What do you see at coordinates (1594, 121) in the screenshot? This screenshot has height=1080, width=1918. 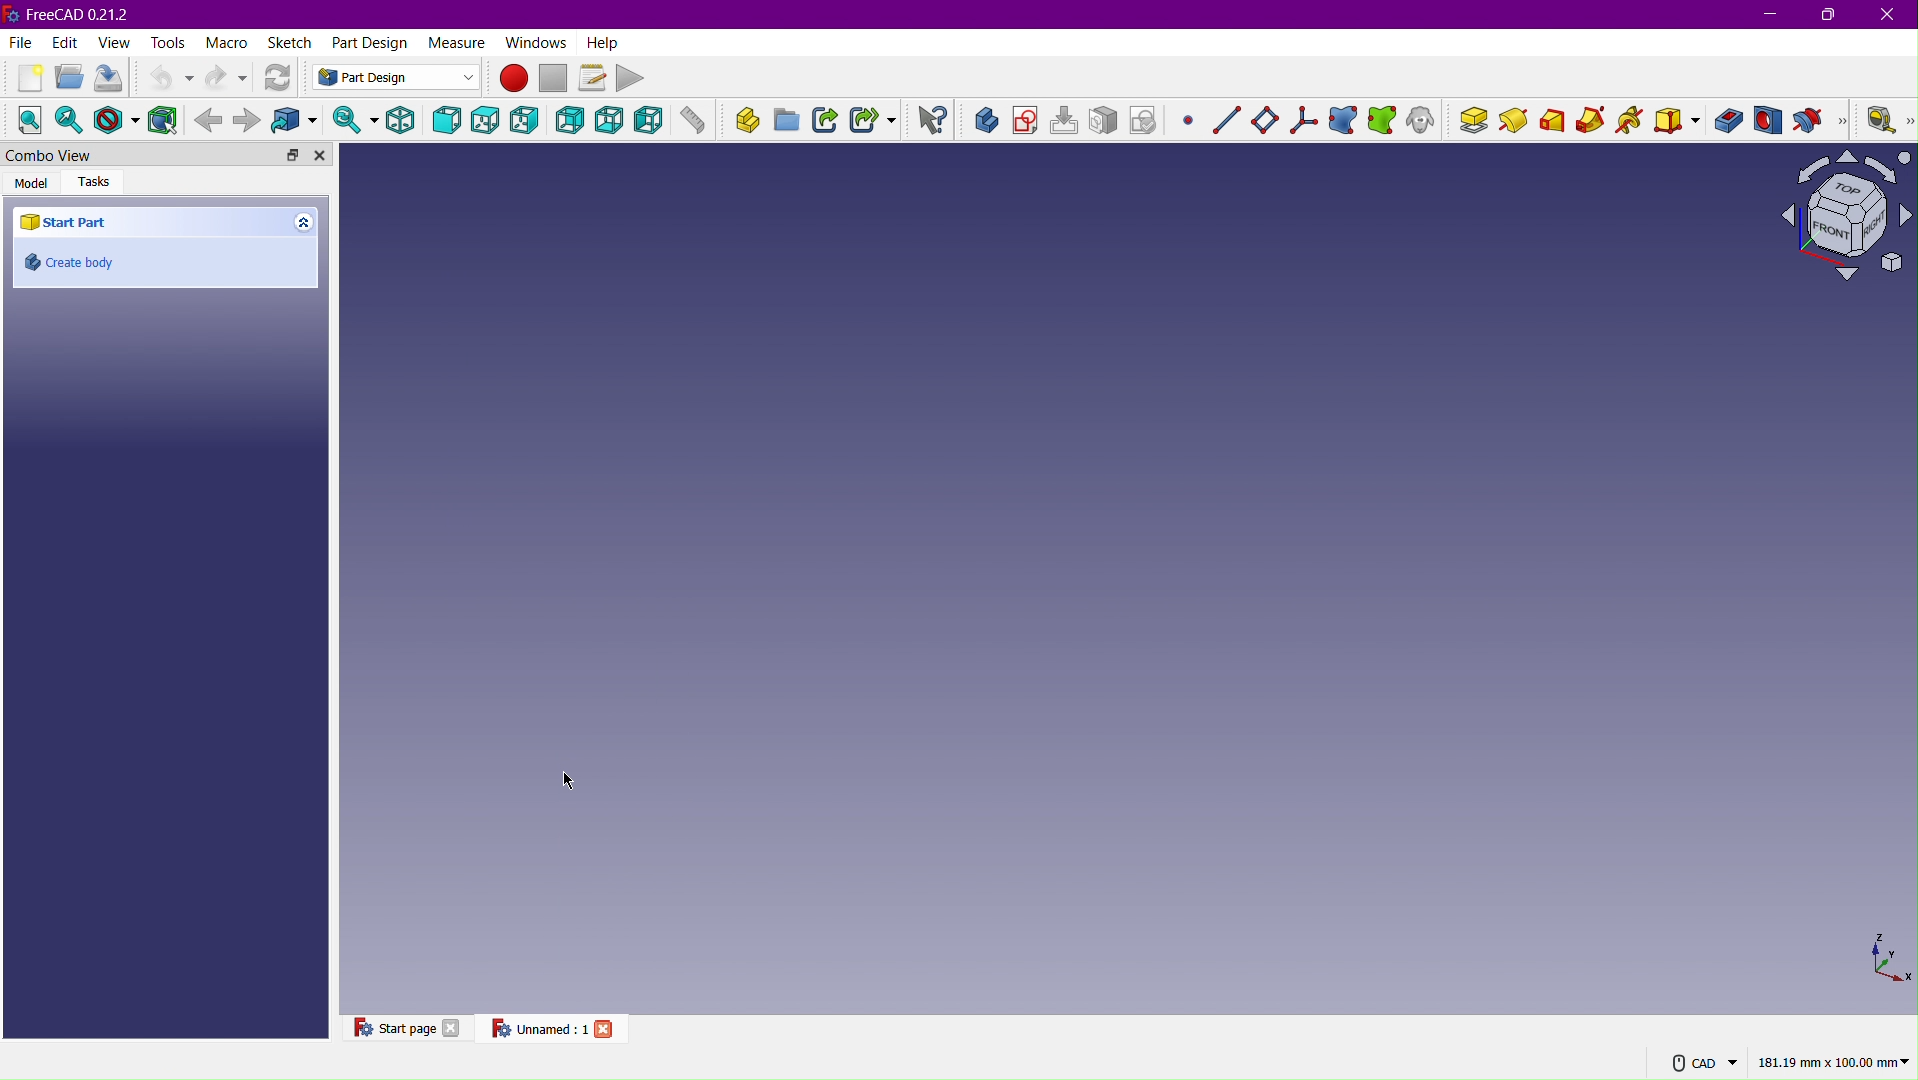 I see `Additive pipe` at bounding box center [1594, 121].